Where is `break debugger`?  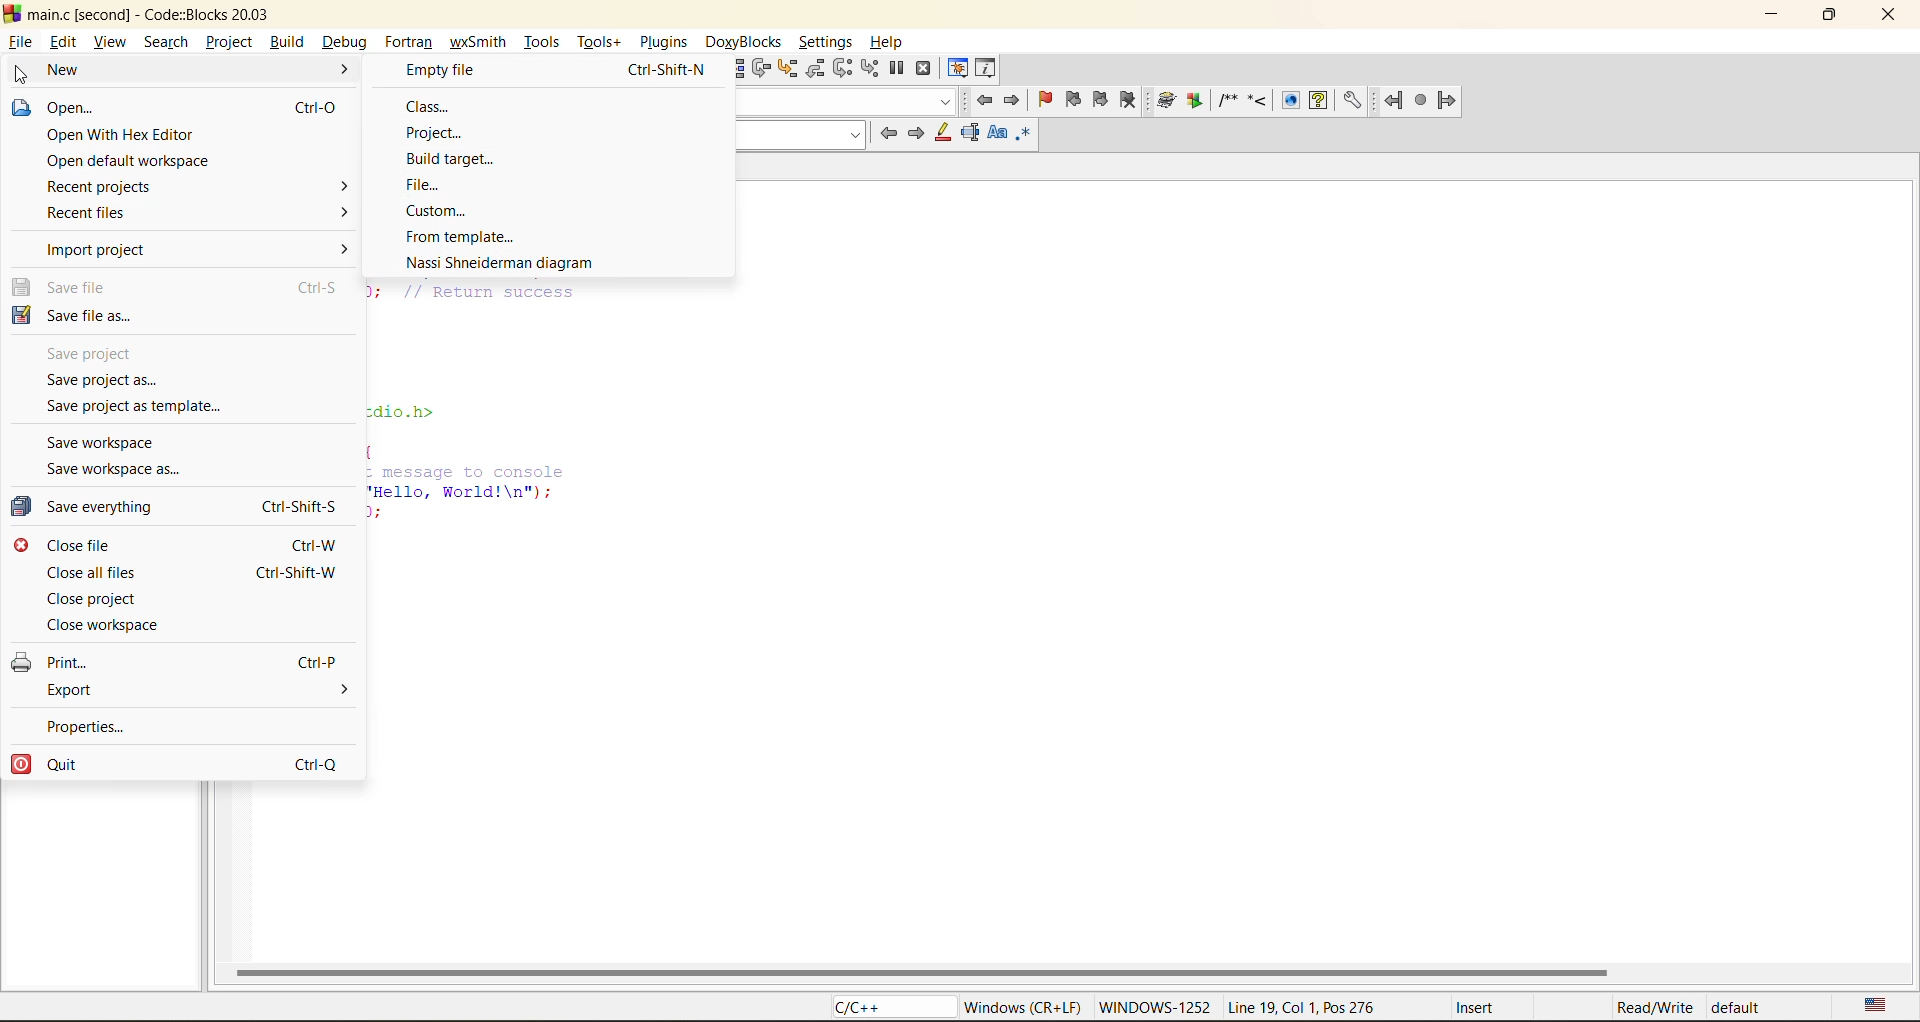
break debugger is located at coordinates (897, 69).